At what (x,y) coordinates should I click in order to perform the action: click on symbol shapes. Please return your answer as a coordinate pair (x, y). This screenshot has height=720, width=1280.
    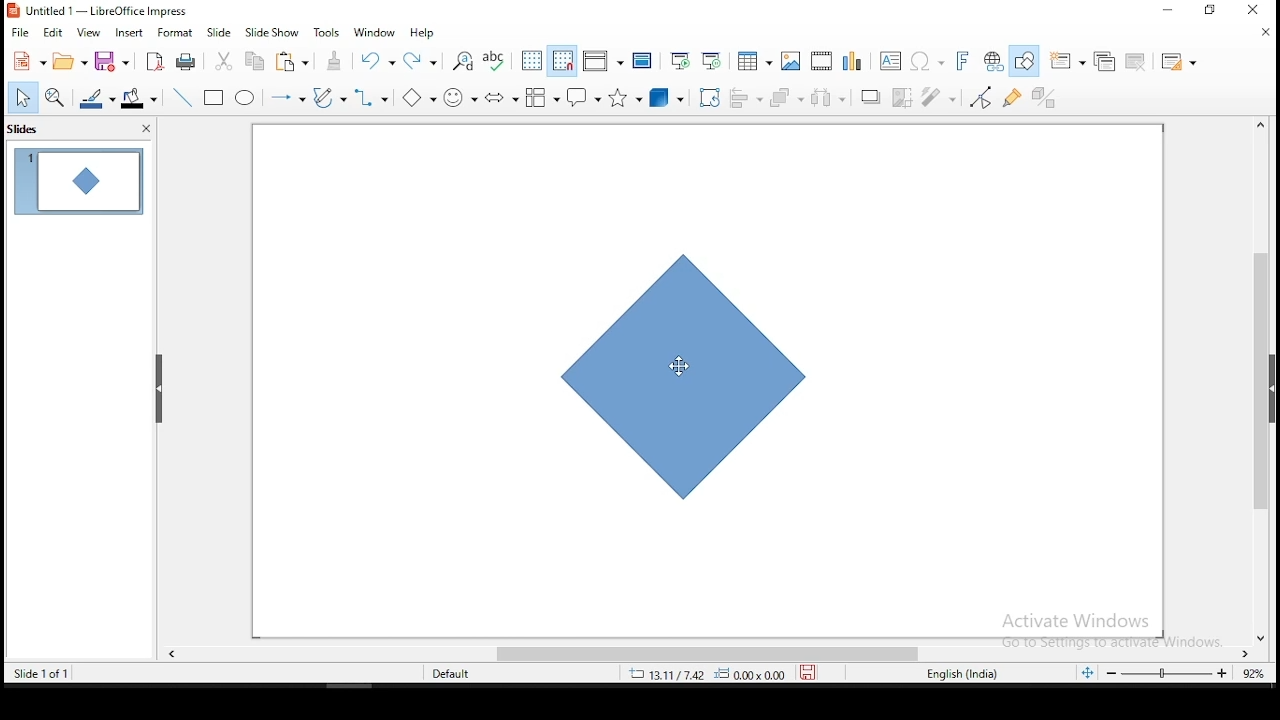
    Looking at the image, I should click on (464, 100).